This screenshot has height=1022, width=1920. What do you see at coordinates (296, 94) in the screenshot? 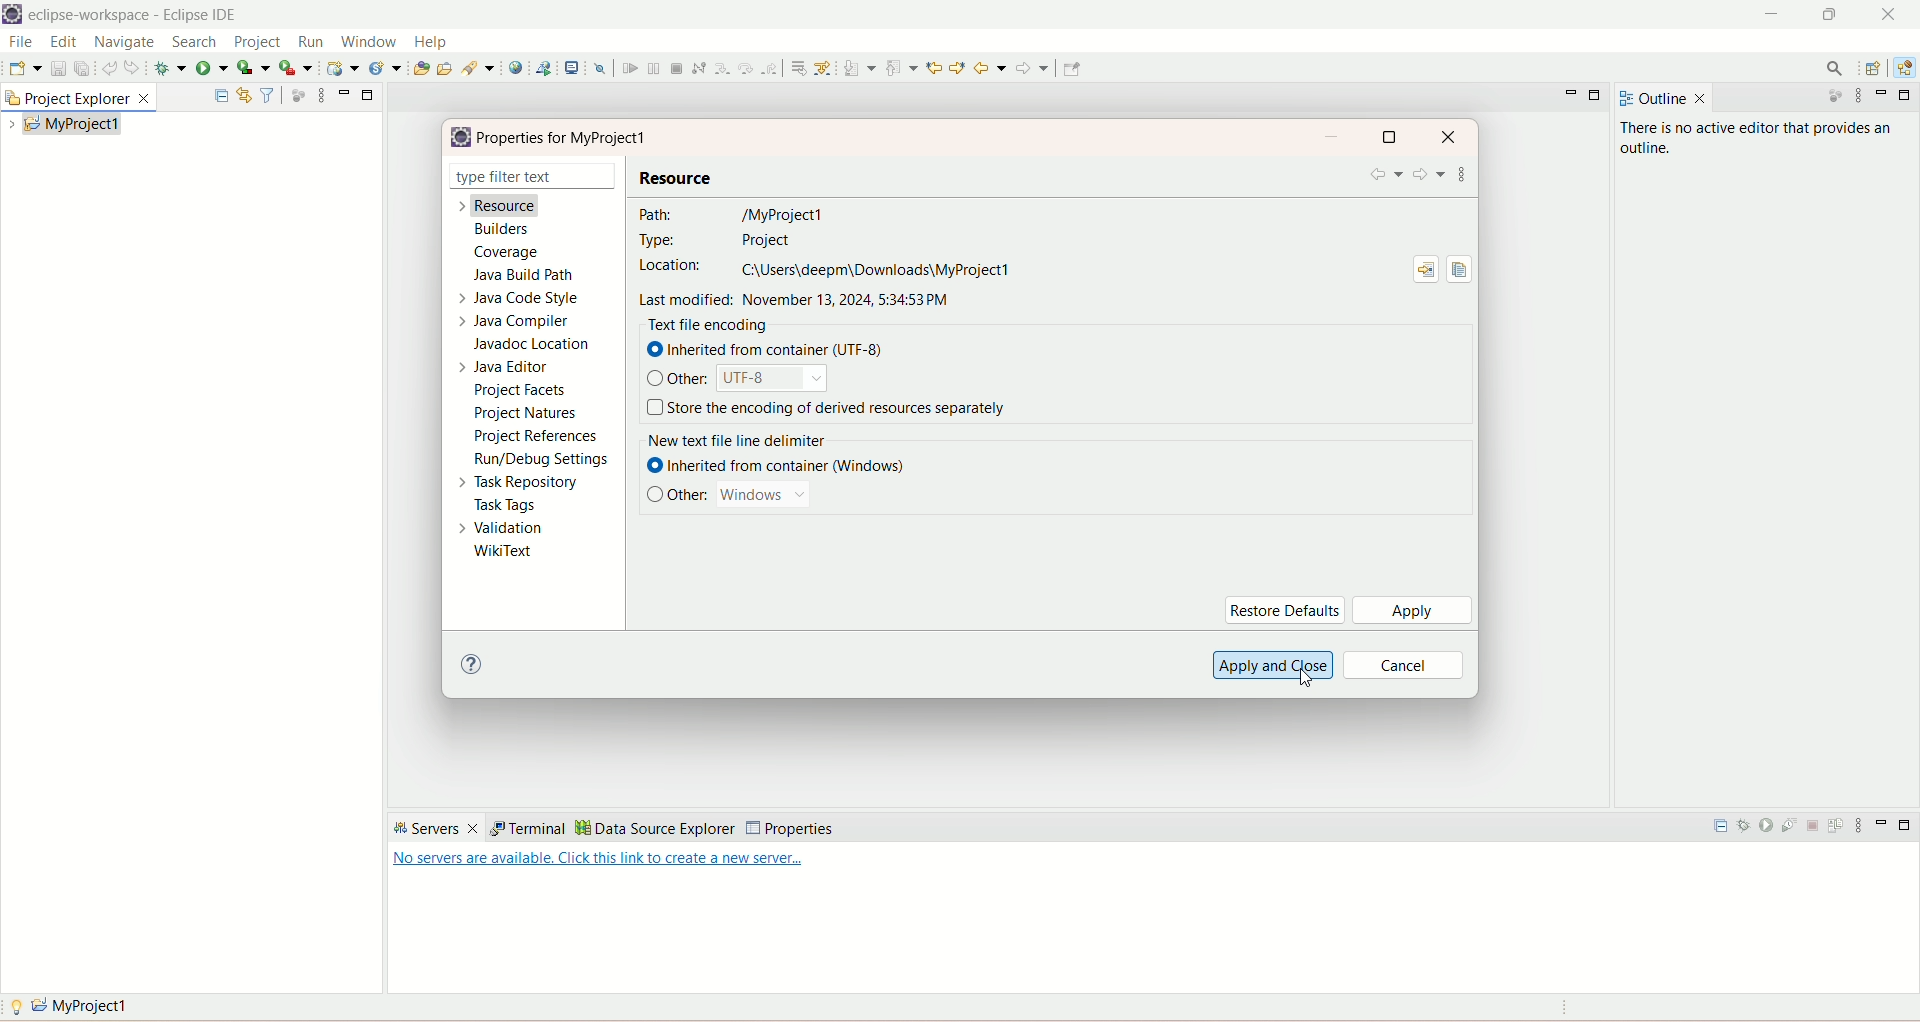
I see `focus on active task` at bounding box center [296, 94].